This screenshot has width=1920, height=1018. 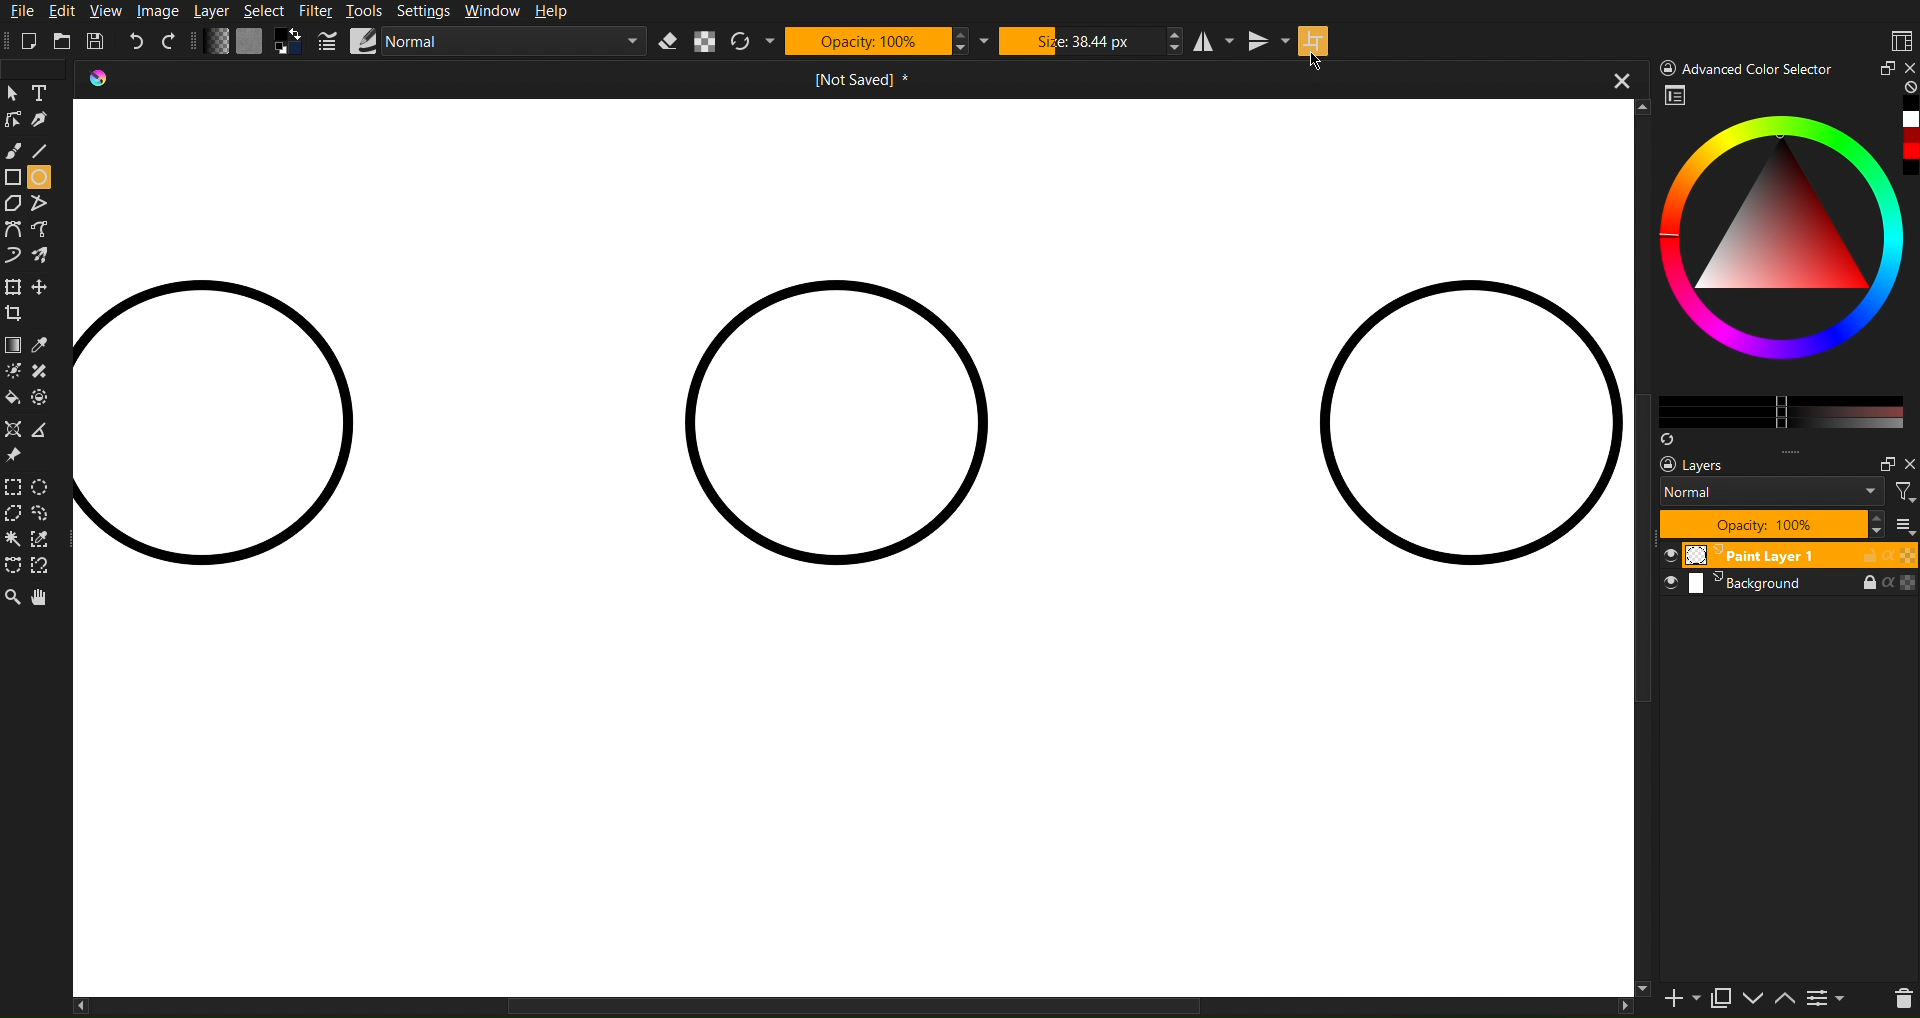 What do you see at coordinates (43, 291) in the screenshot?
I see `free crop` at bounding box center [43, 291].